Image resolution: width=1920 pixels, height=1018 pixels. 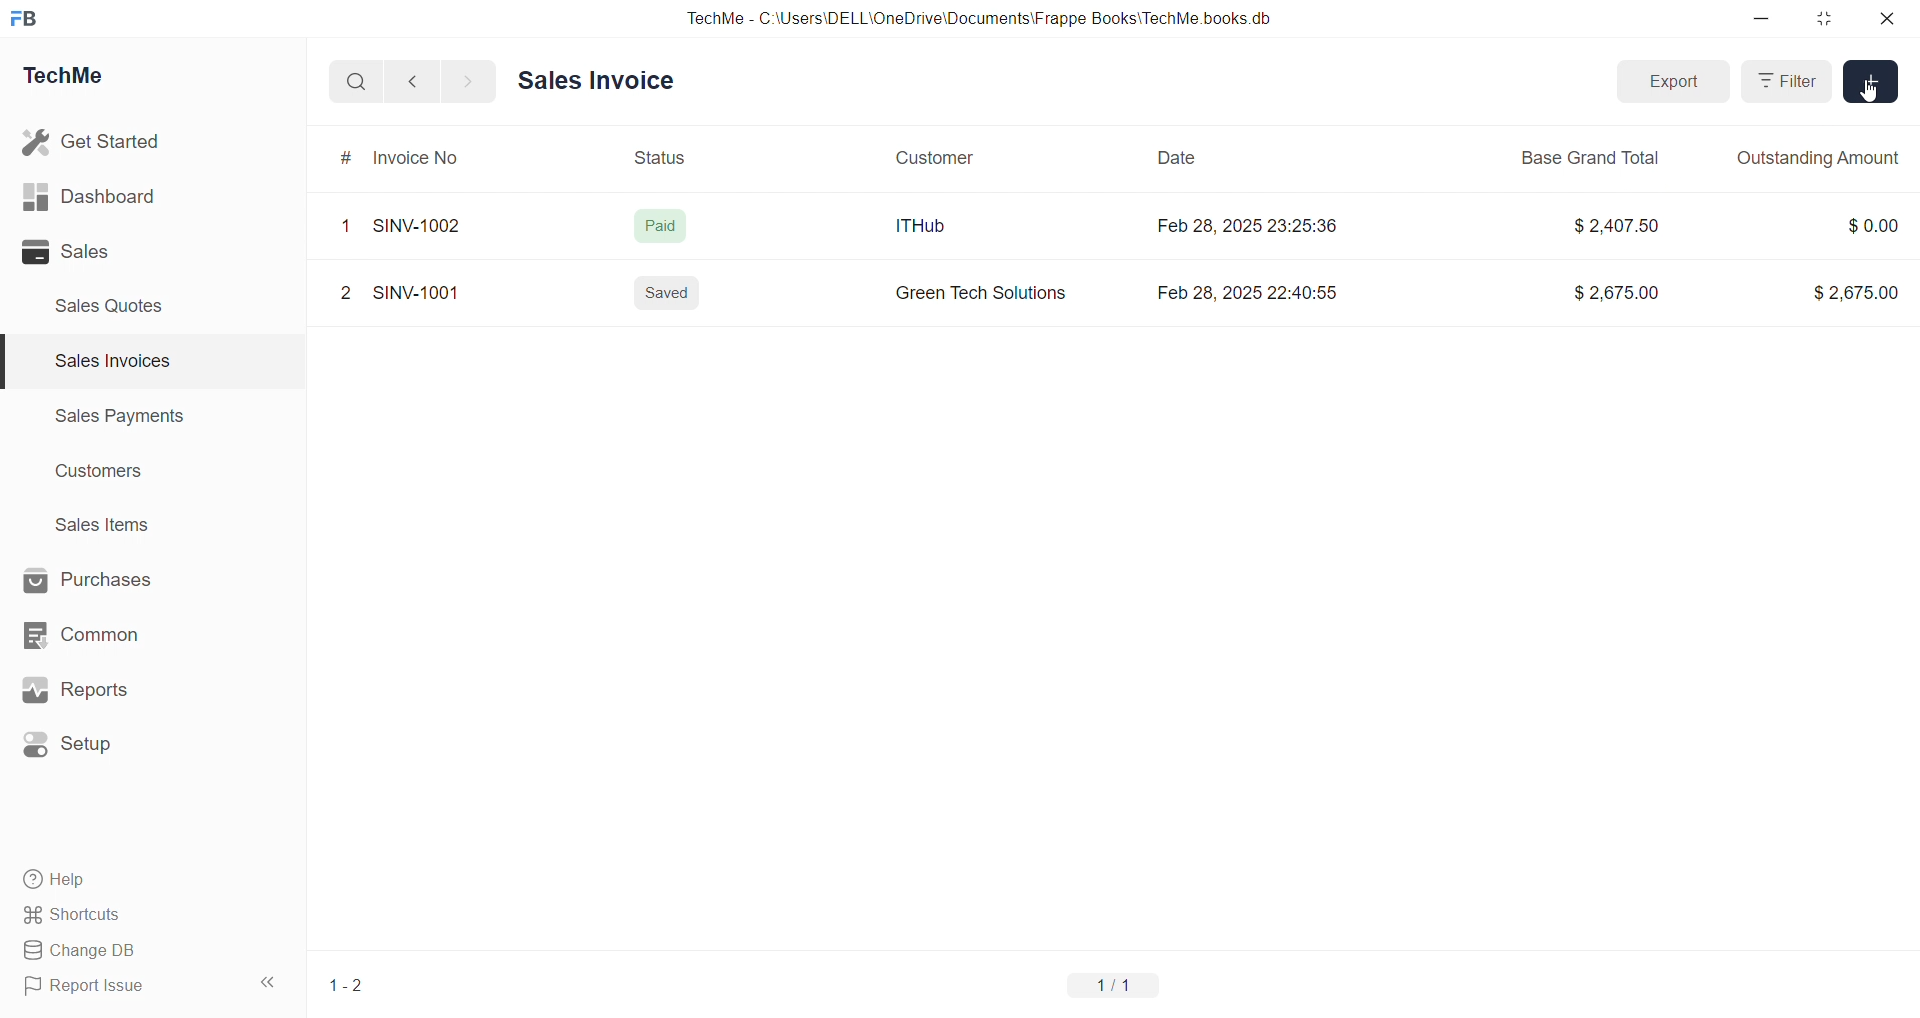 I want to click on Sales Payments, so click(x=110, y=419).